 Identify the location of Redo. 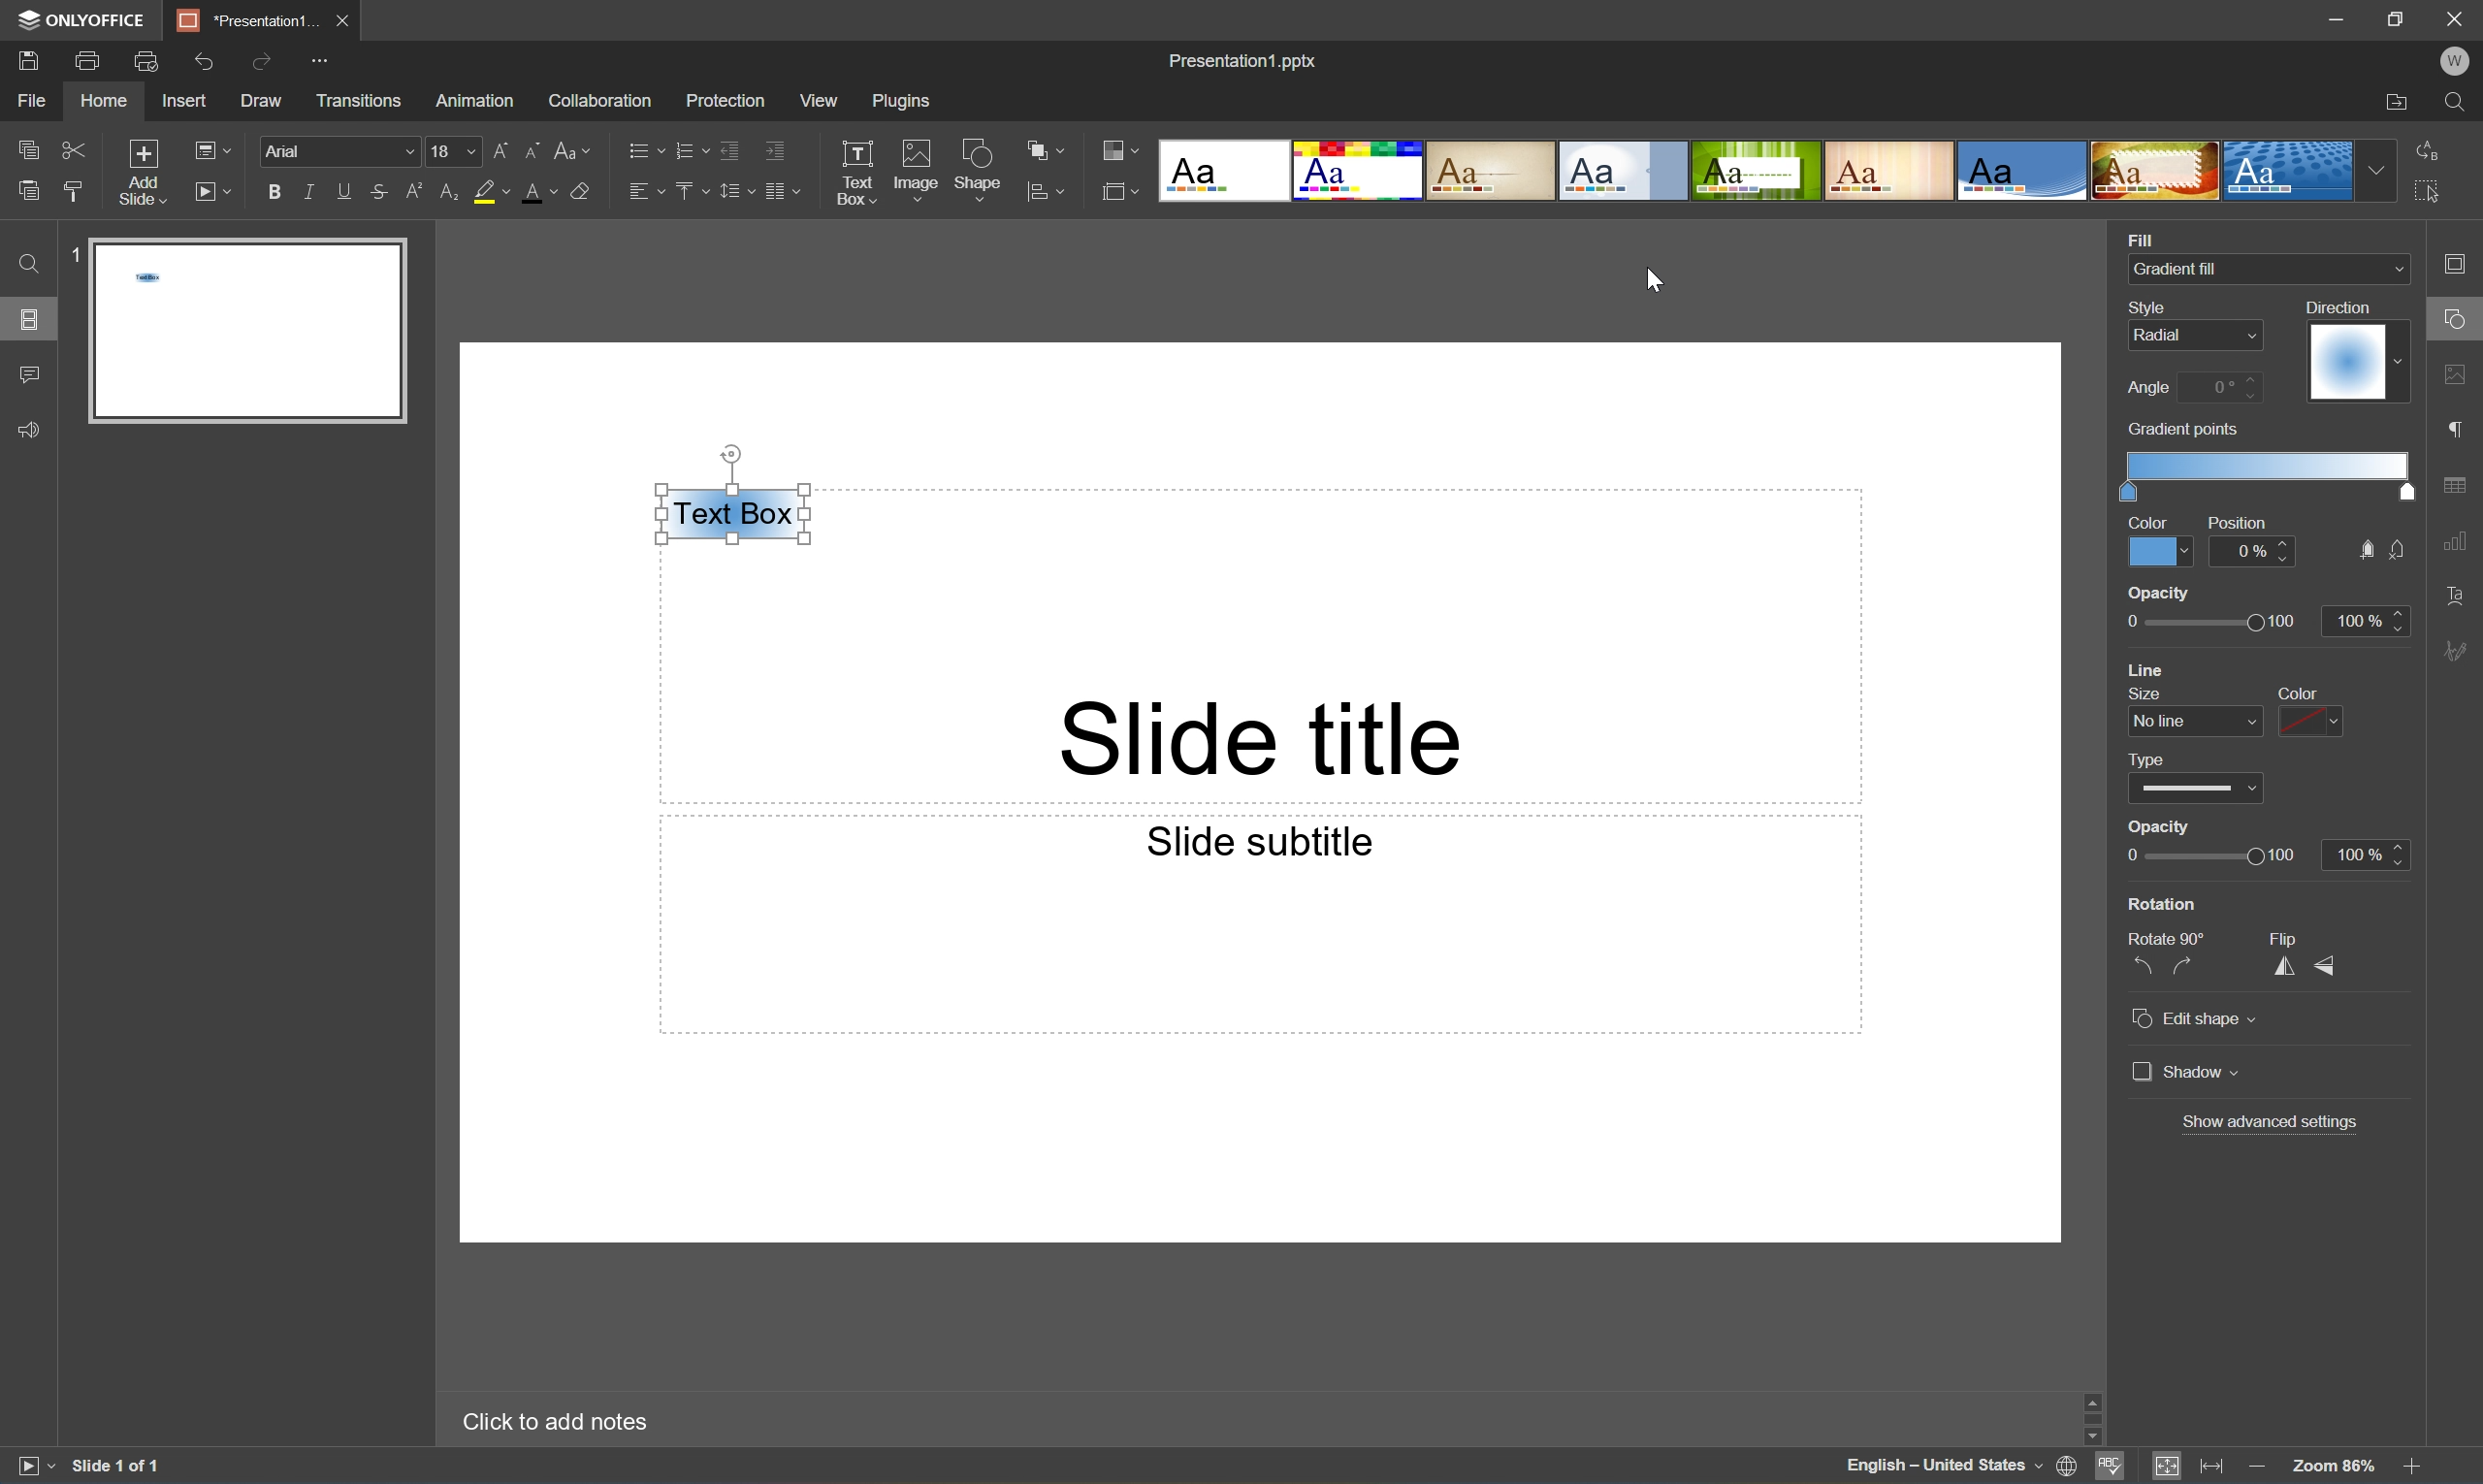
(262, 59).